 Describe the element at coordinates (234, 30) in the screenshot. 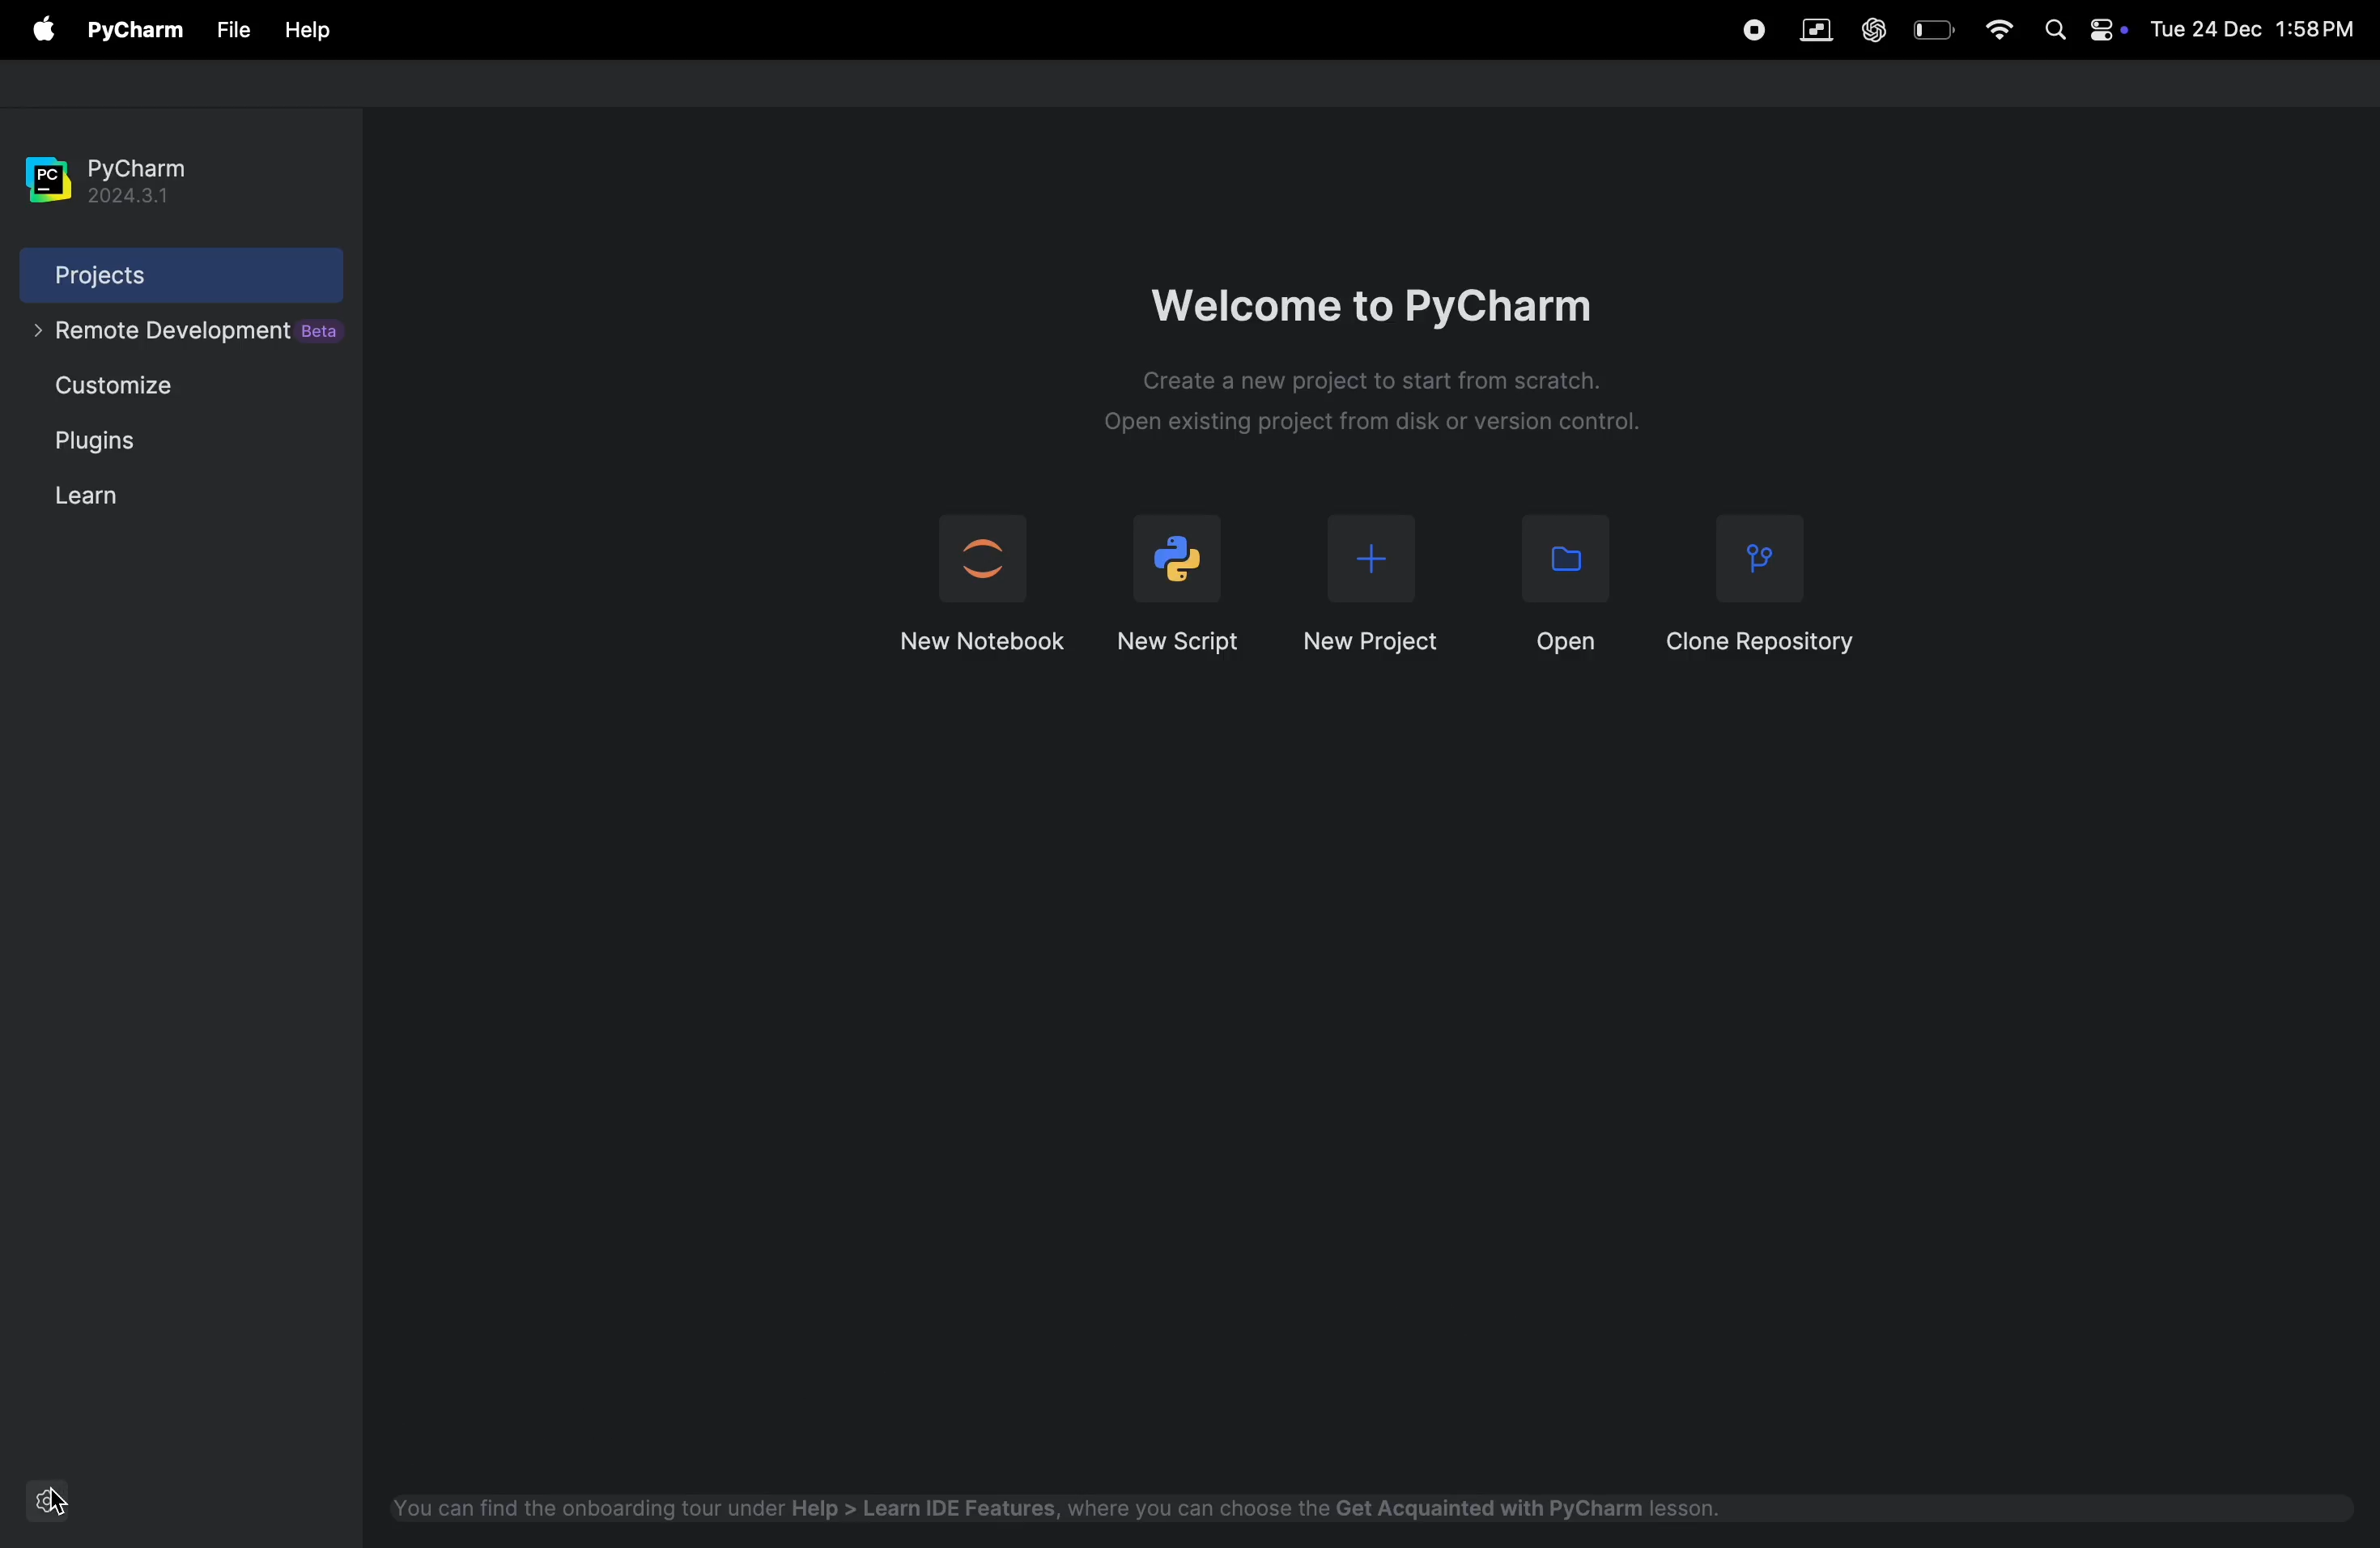

I see `file` at that location.